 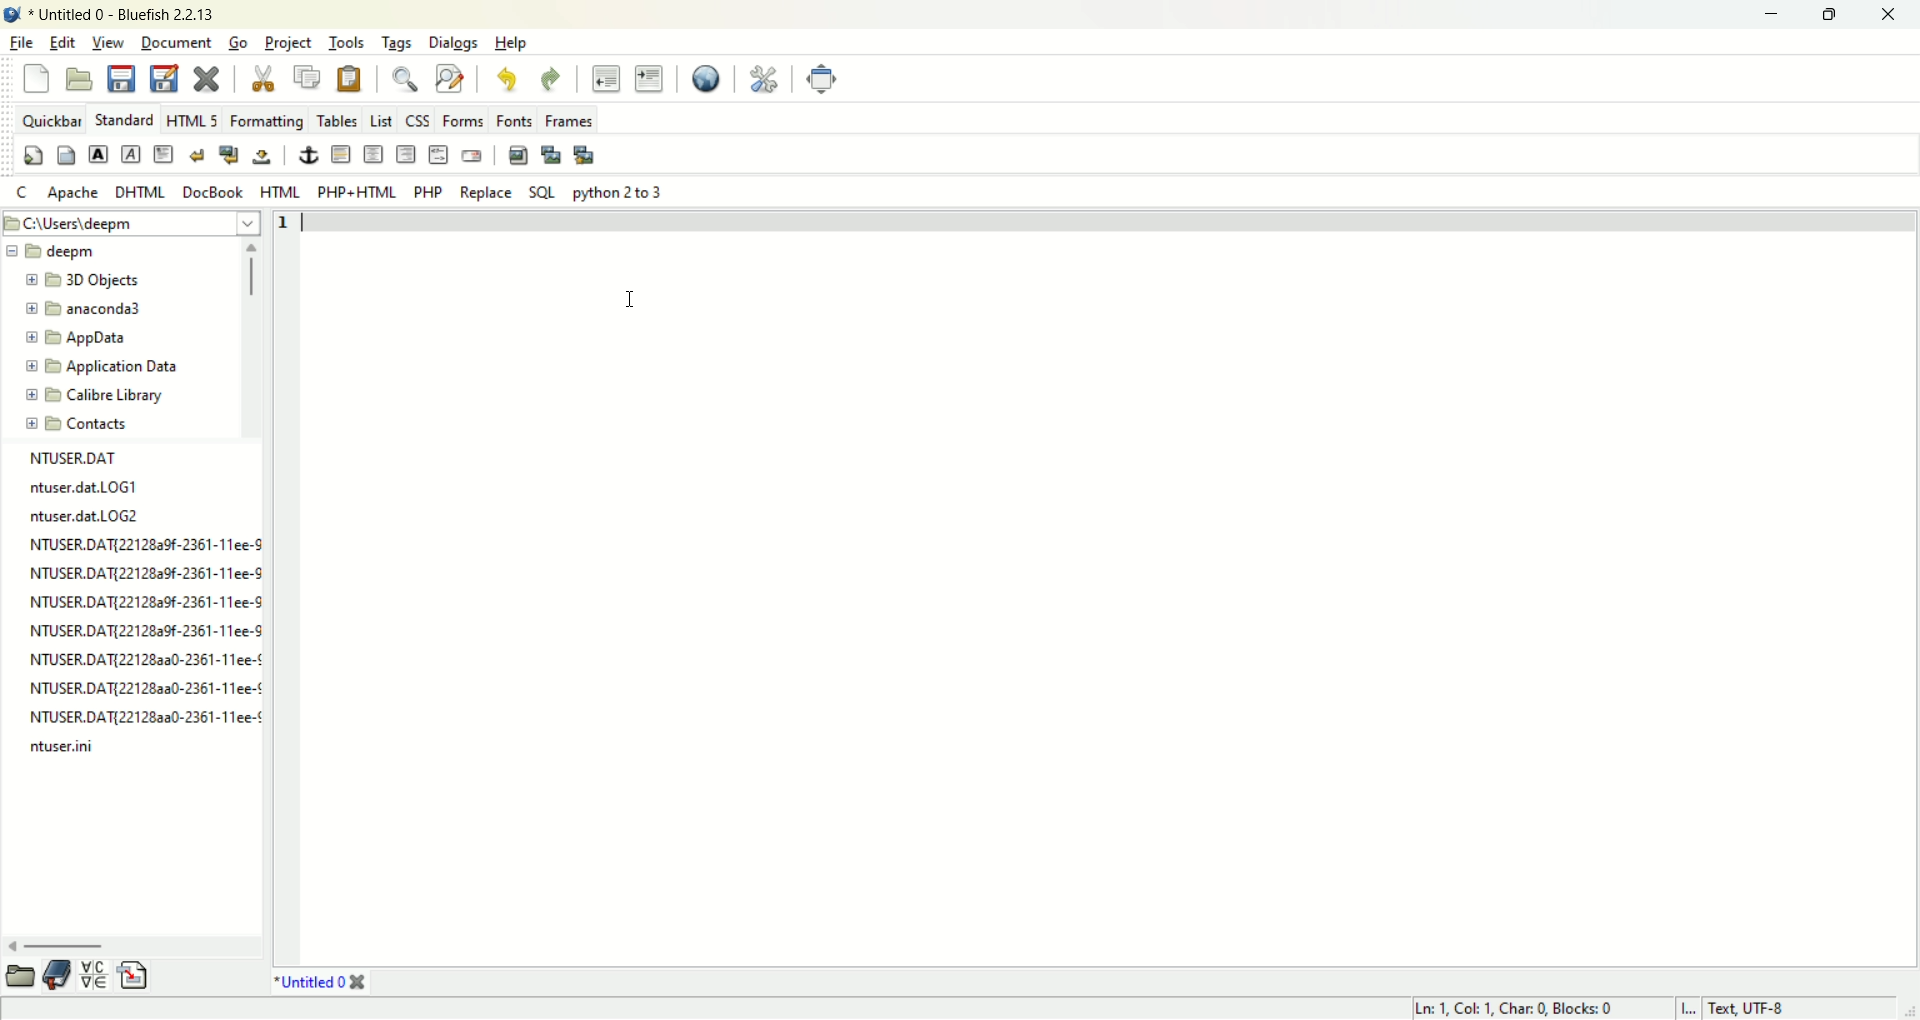 What do you see at coordinates (121, 76) in the screenshot?
I see `save current file` at bounding box center [121, 76].